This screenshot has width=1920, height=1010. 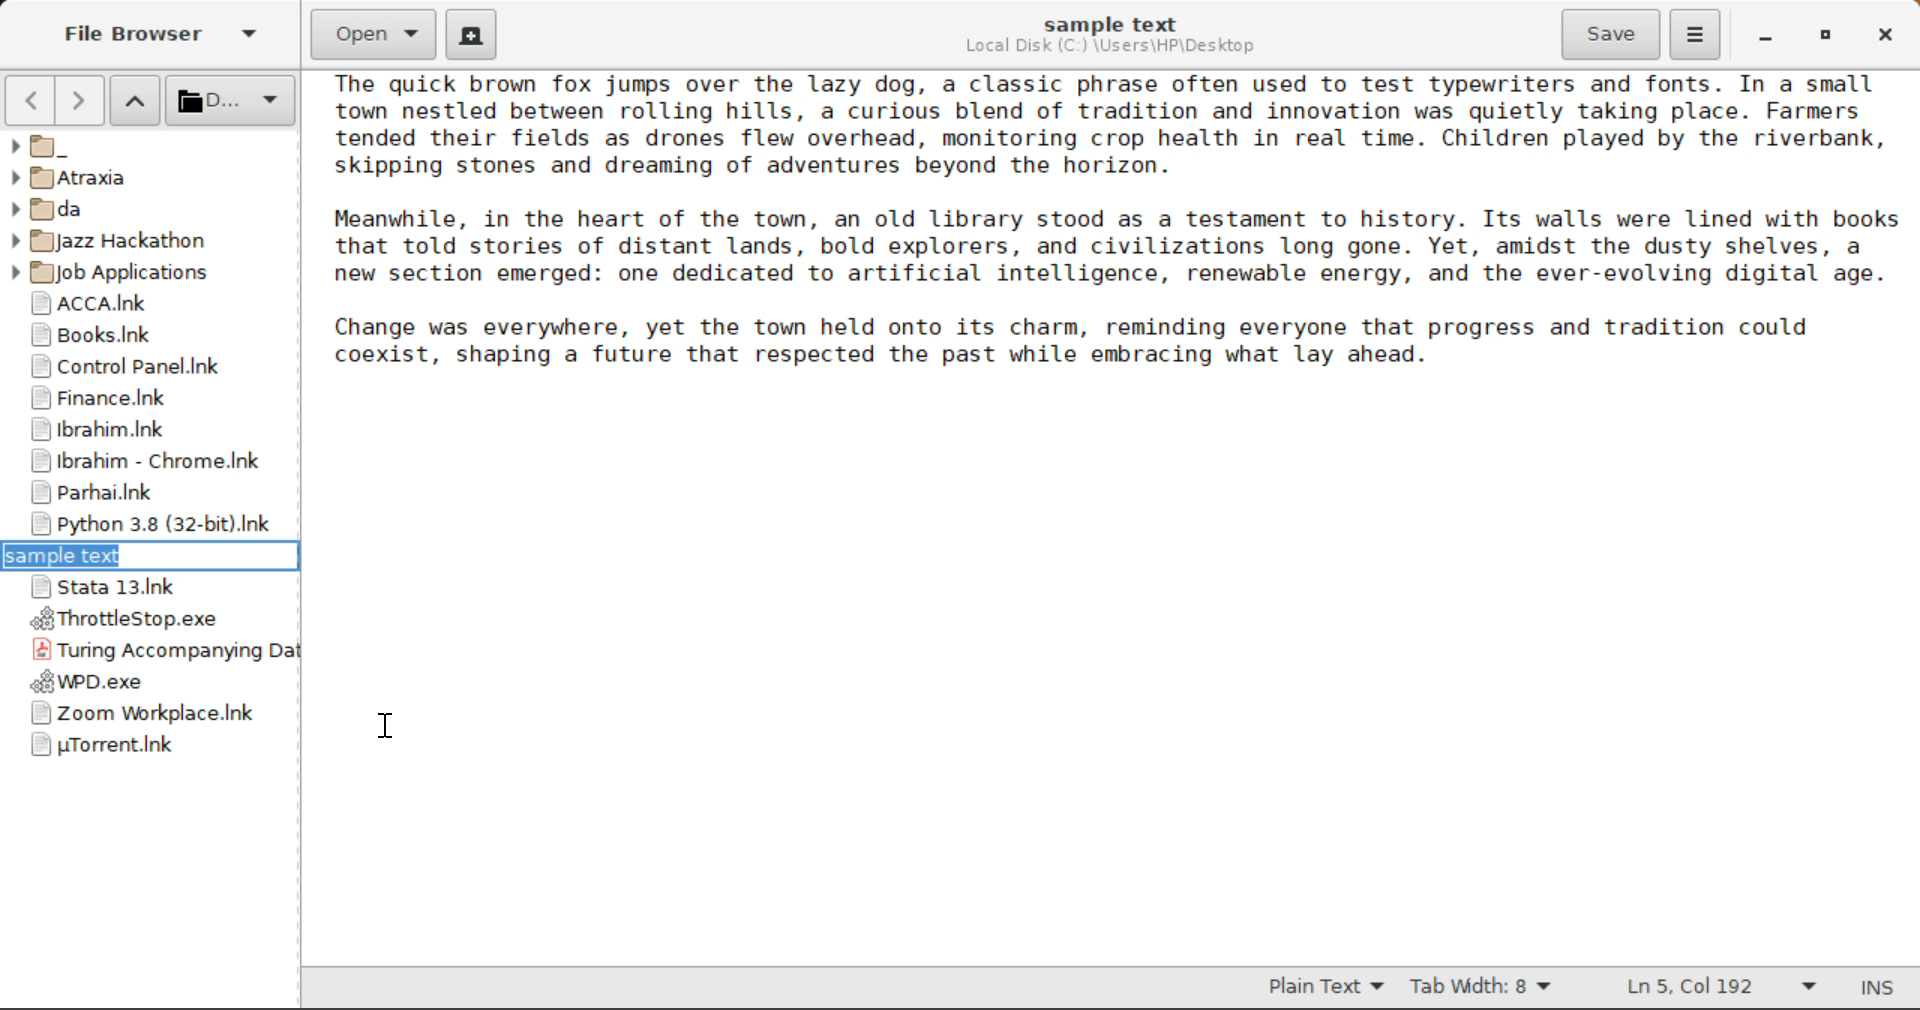 I want to click on ACCA Folder Shortcut Link, so click(x=151, y=304).